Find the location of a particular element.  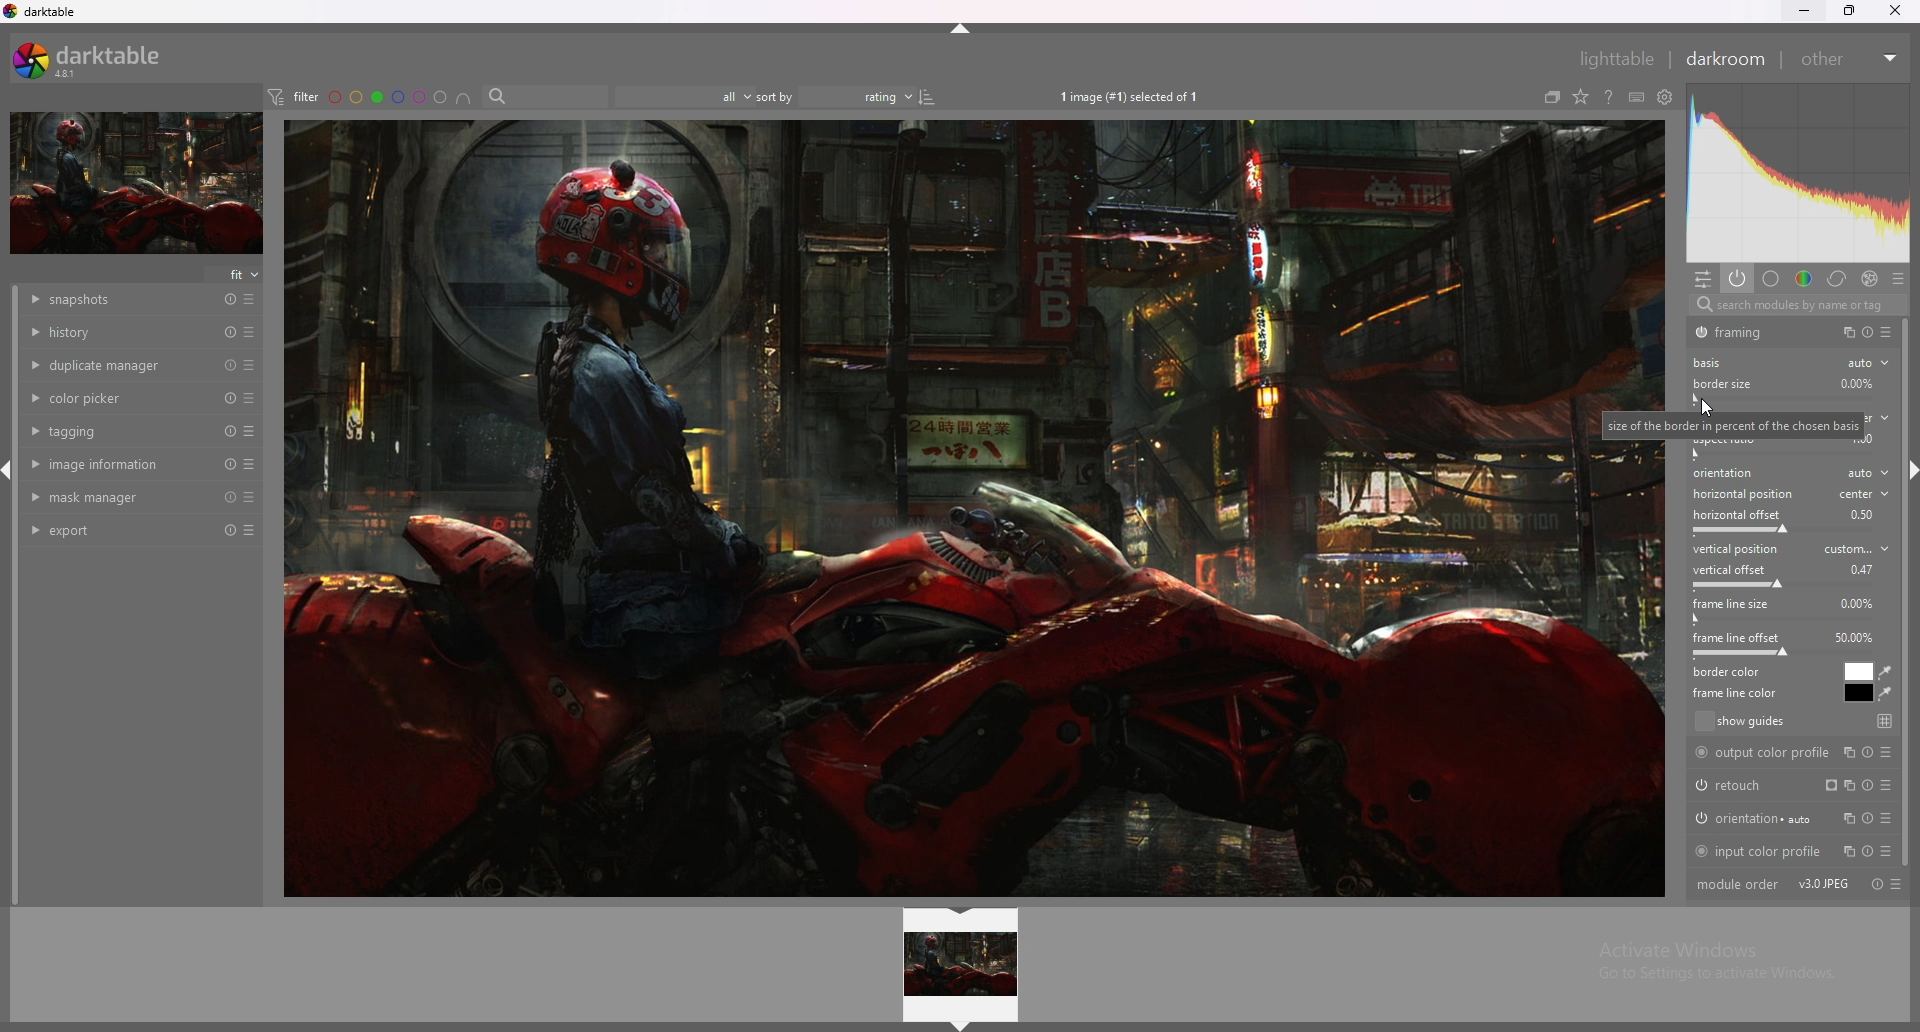

input color profile is located at coordinates (1791, 849).